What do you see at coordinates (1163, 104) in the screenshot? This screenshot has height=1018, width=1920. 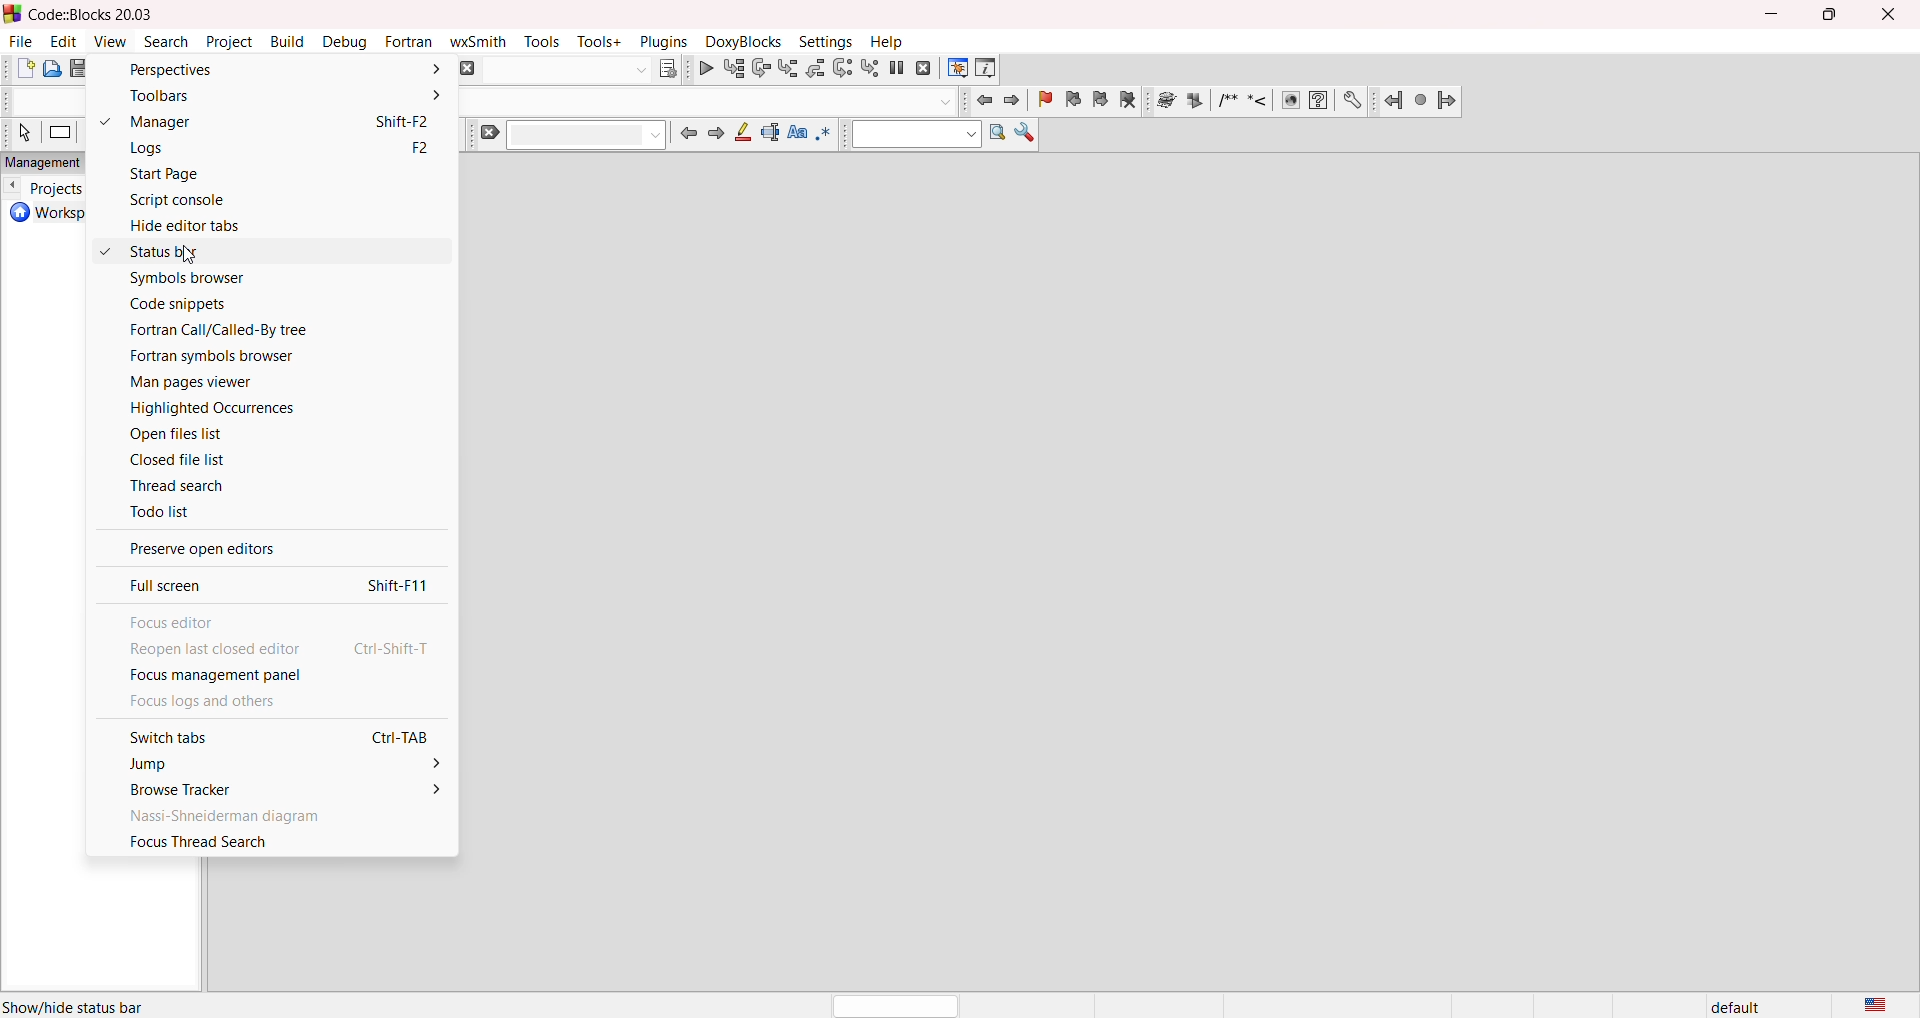 I see `run doxywizard` at bounding box center [1163, 104].